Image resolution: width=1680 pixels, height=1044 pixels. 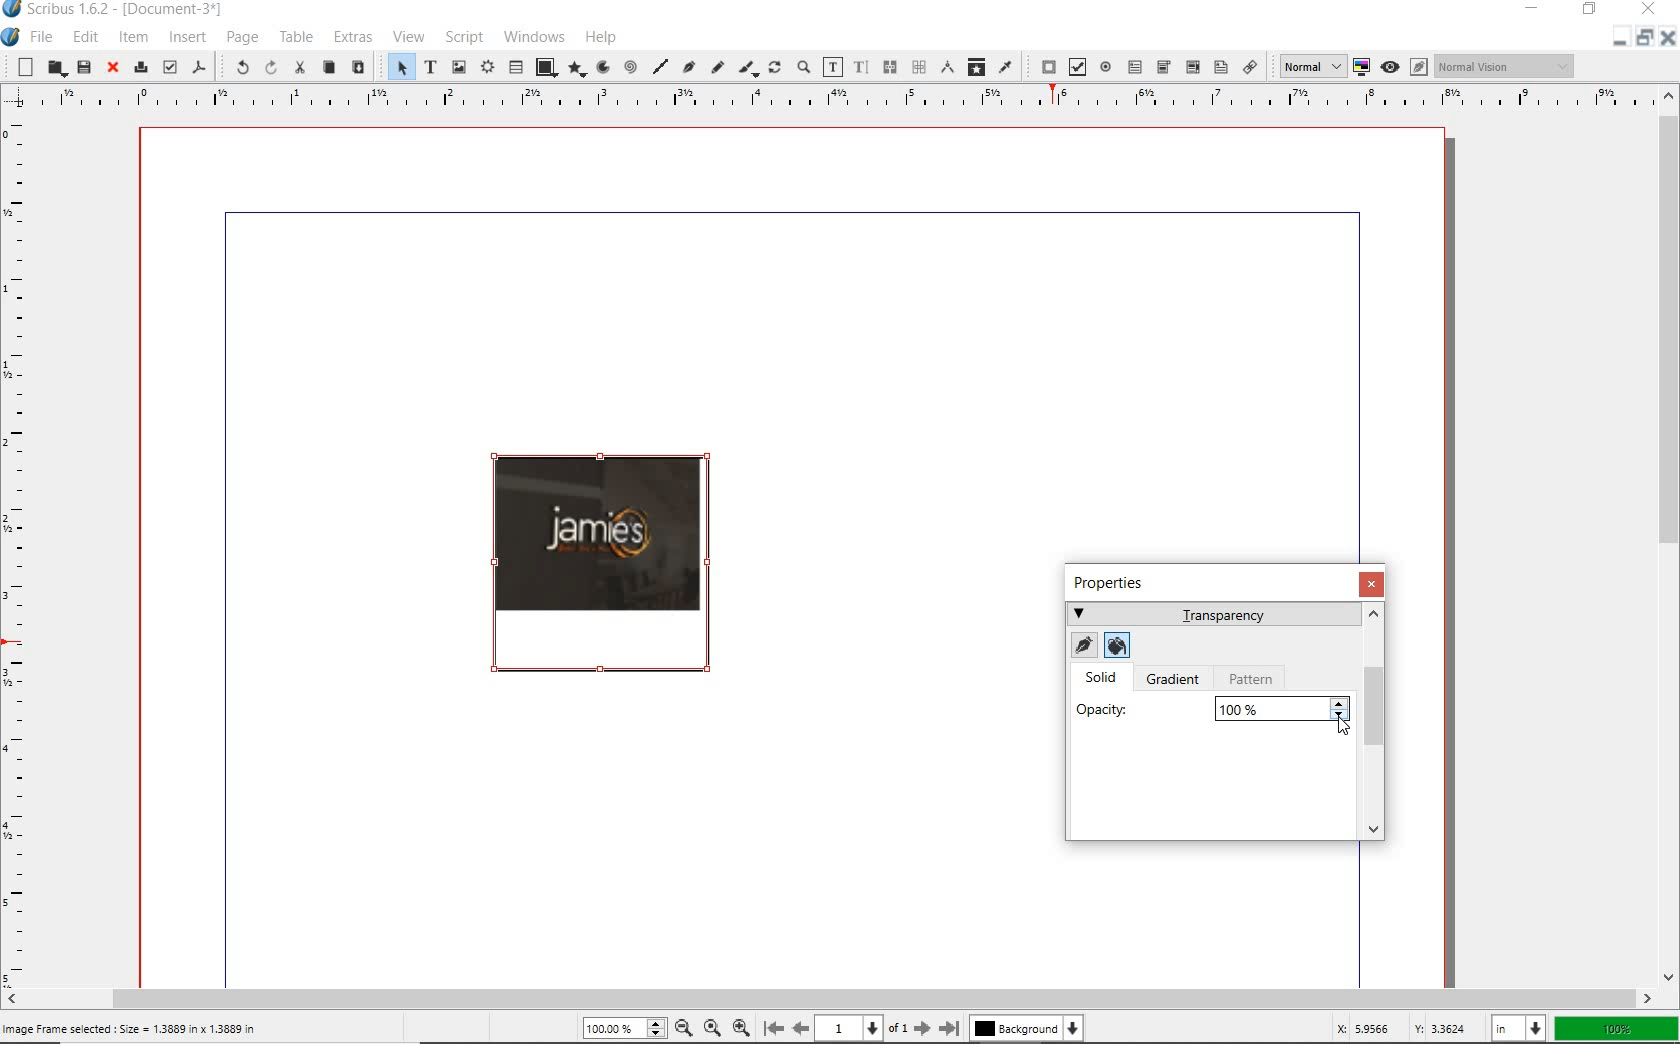 I want to click on ITEM, so click(x=133, y=36).